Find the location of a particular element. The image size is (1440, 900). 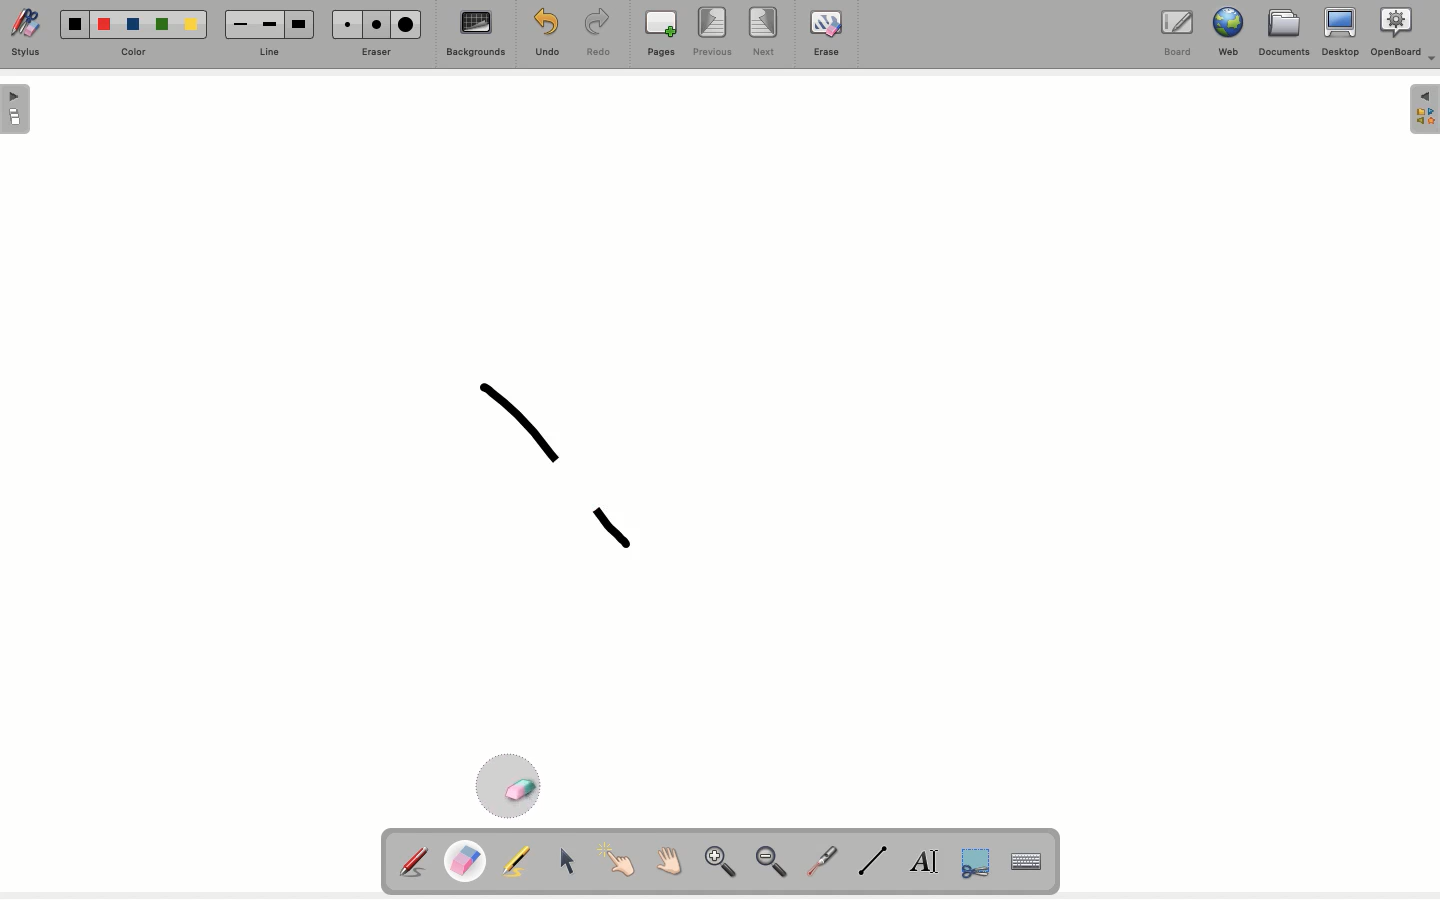

Point is located at coordinates (616, 858).